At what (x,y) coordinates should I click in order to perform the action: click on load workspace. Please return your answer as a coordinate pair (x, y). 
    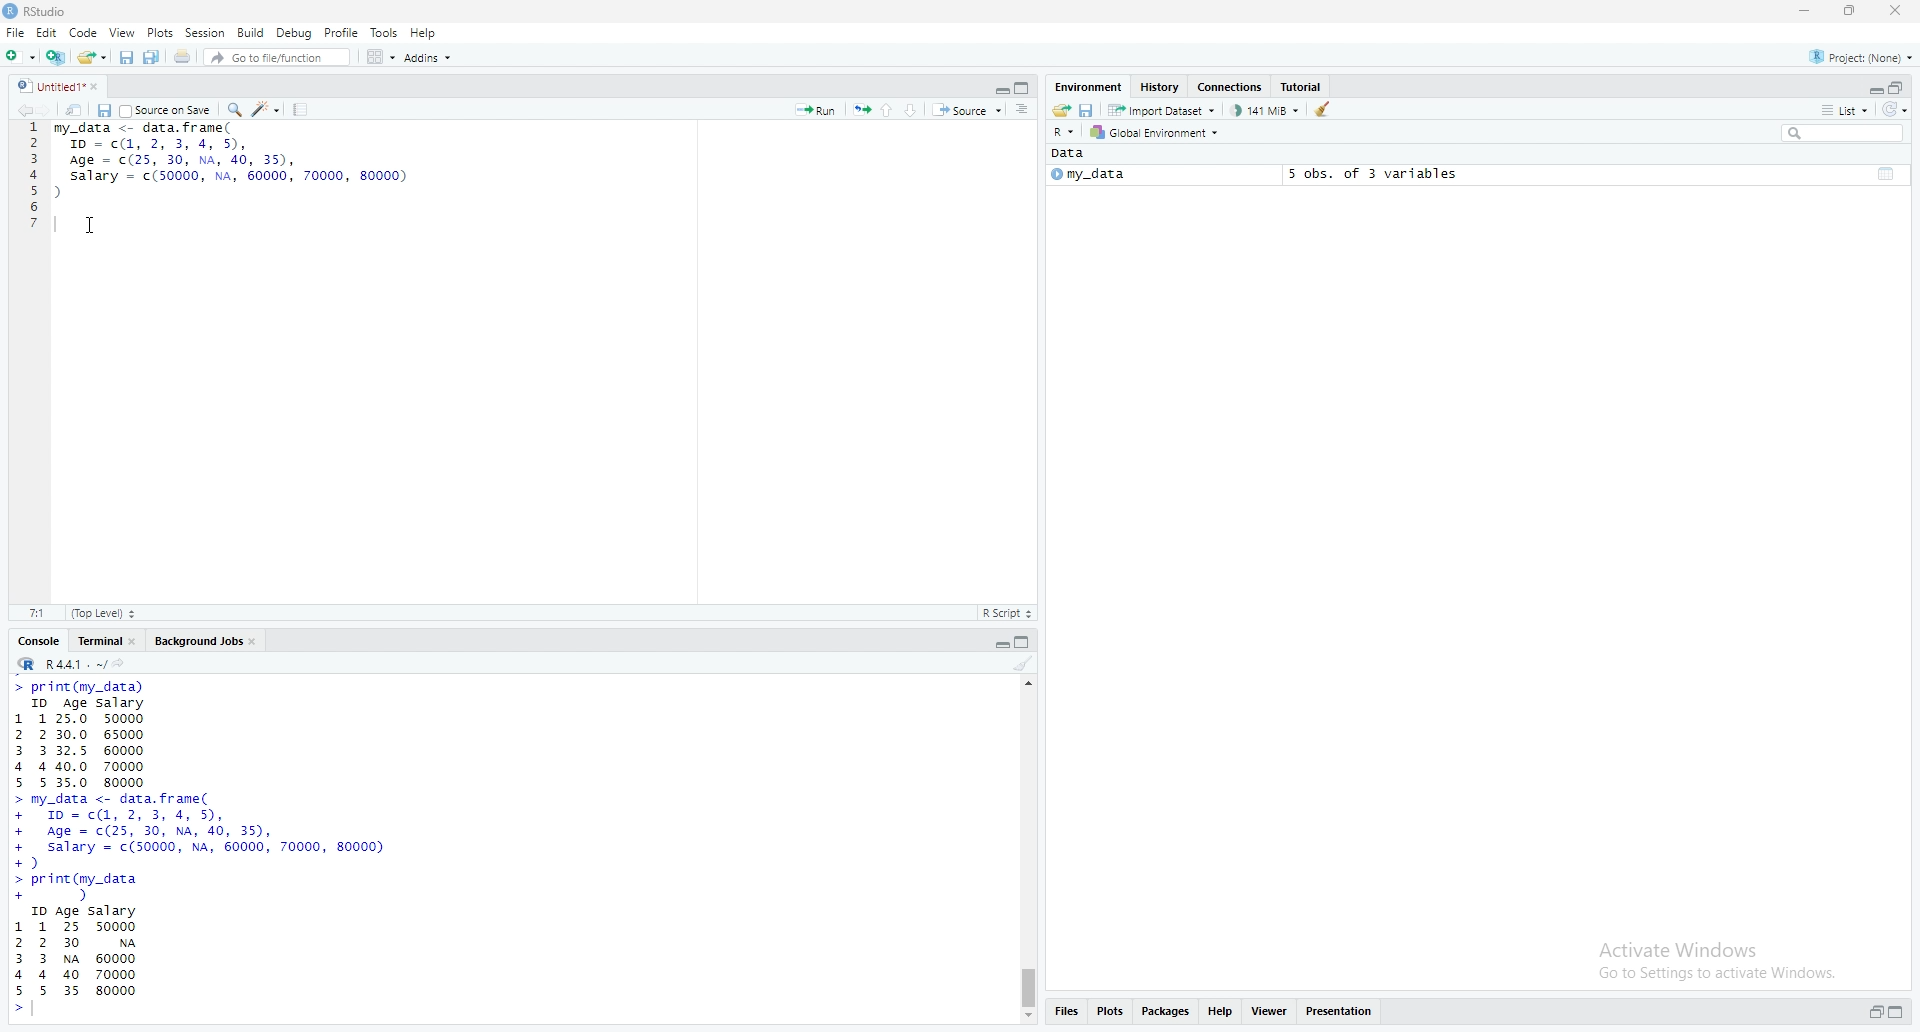
    Looking at the image, I should click on (1060, 111).